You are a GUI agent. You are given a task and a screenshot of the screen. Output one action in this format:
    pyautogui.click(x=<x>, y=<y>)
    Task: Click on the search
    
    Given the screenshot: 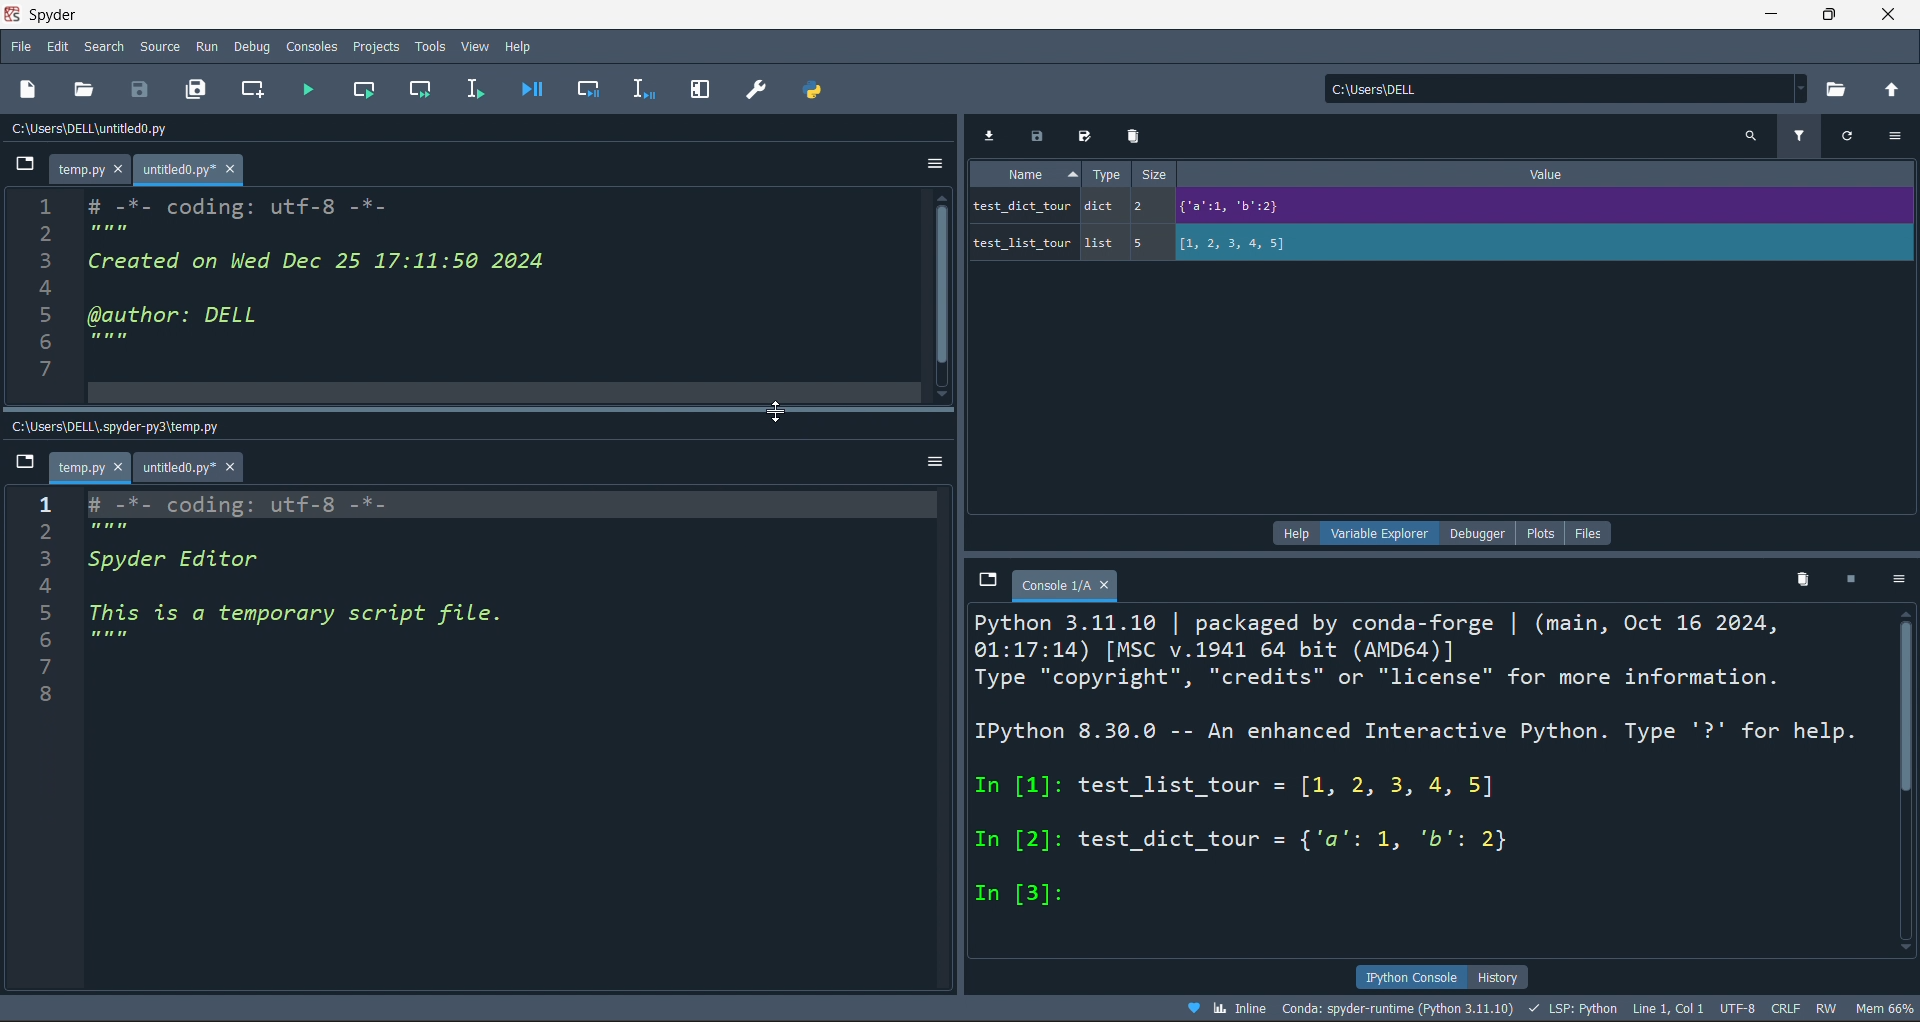 What is the action you would take?
    pyautogui.click(x=103, y=46)
    